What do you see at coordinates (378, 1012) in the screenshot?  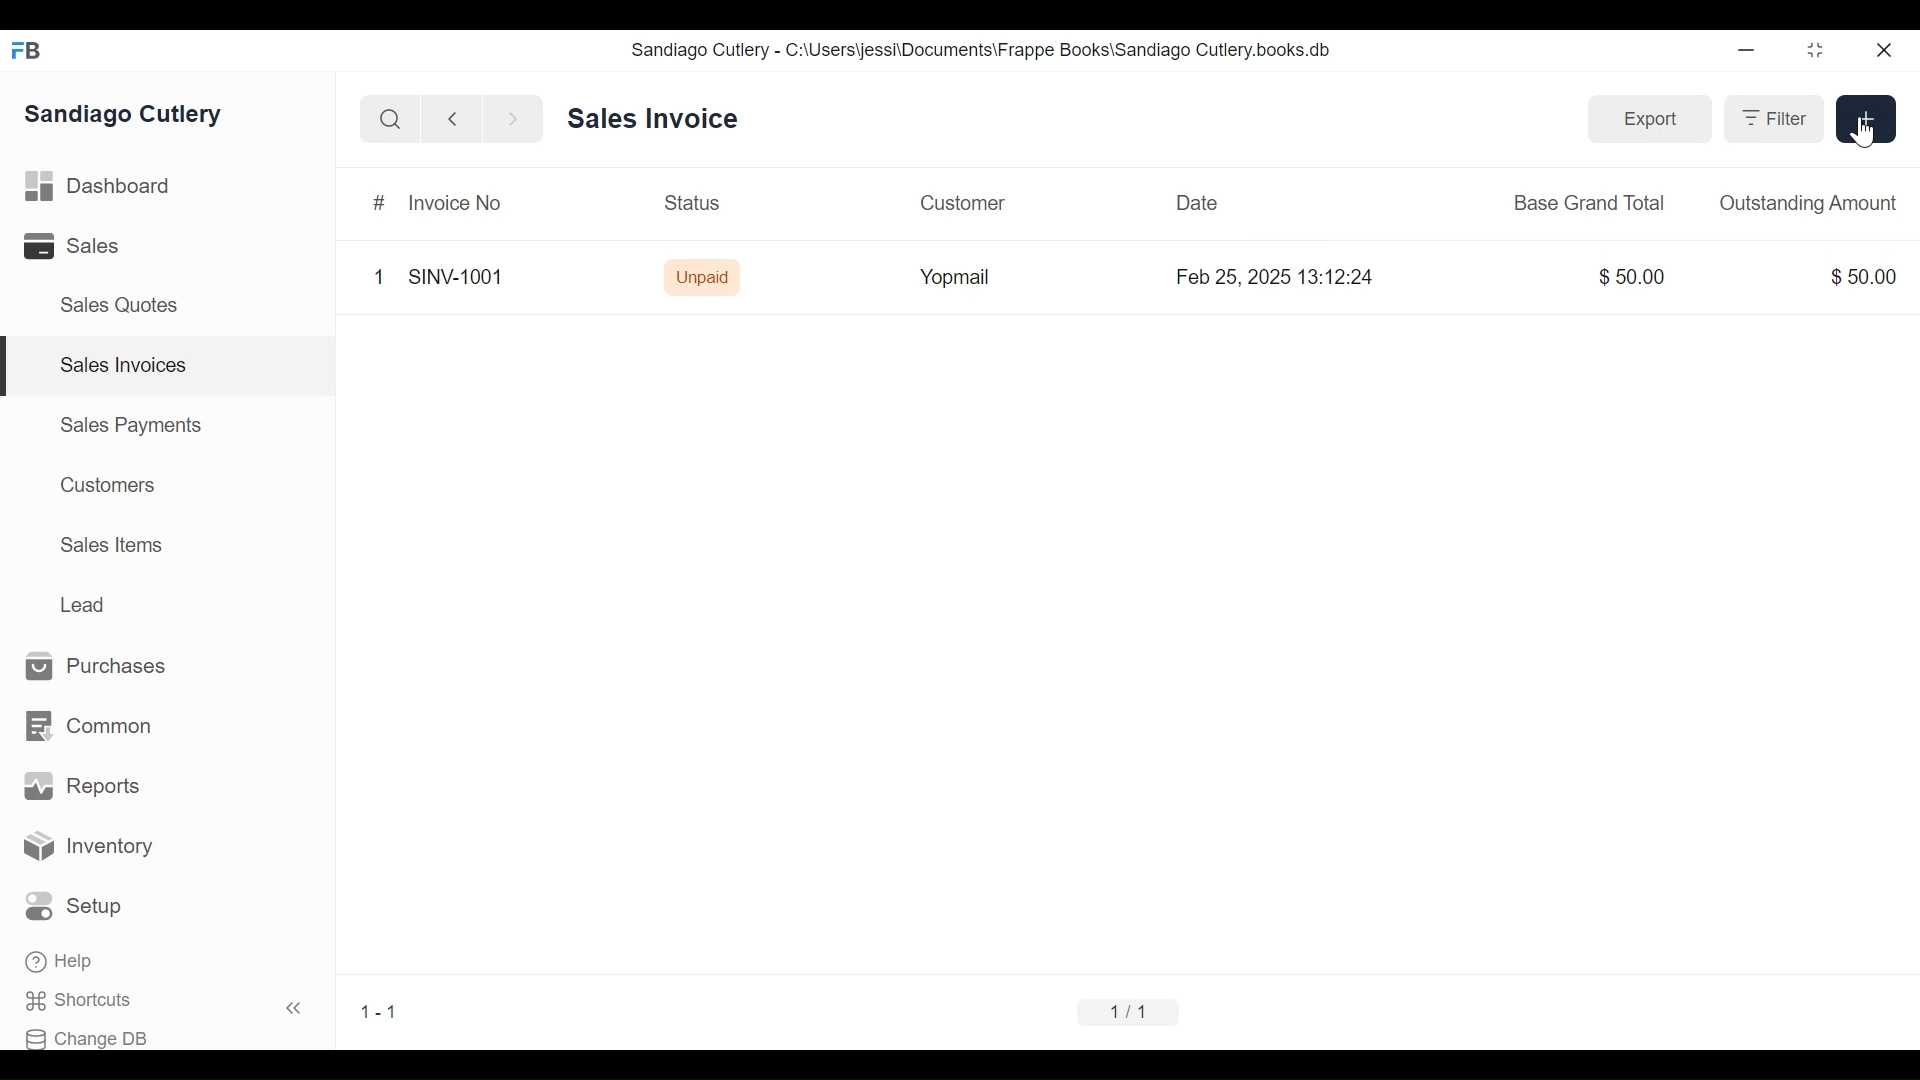 I see `1-1` at bounding box center [378, 1012].